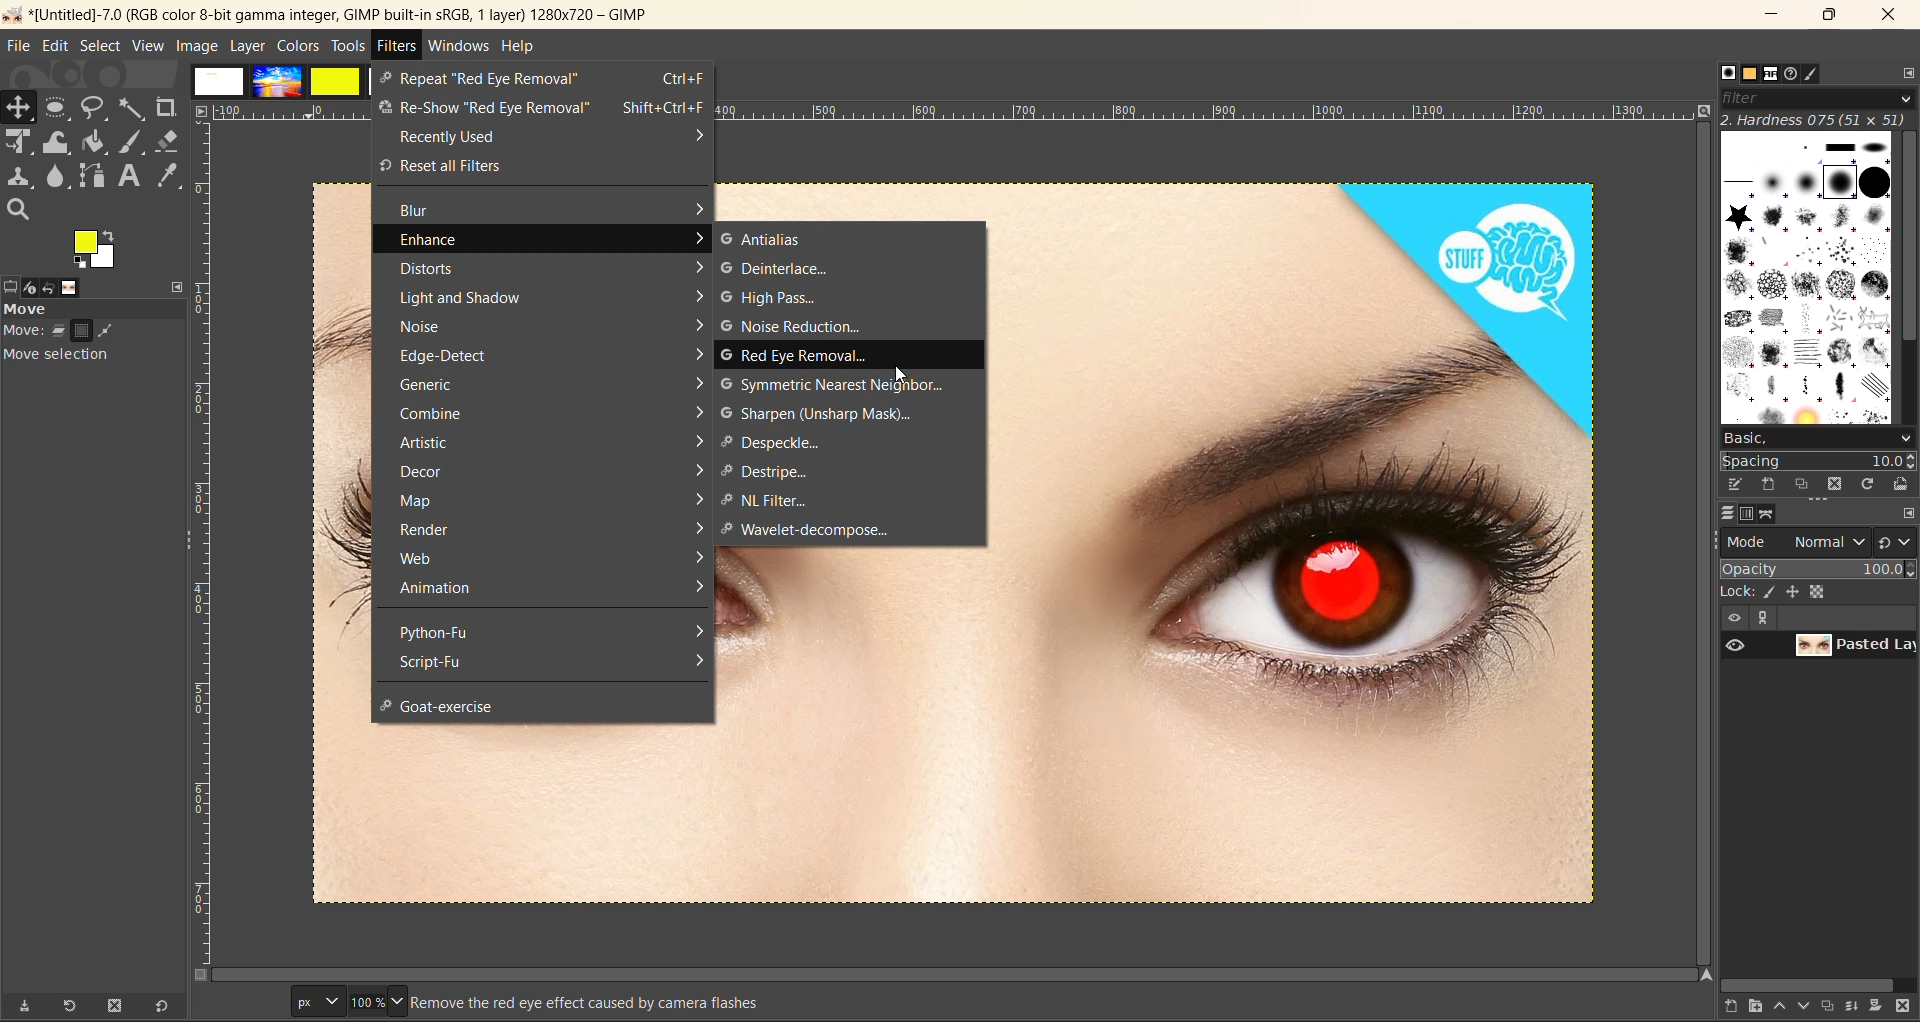  I want to click on channel, so click(1747, 514).